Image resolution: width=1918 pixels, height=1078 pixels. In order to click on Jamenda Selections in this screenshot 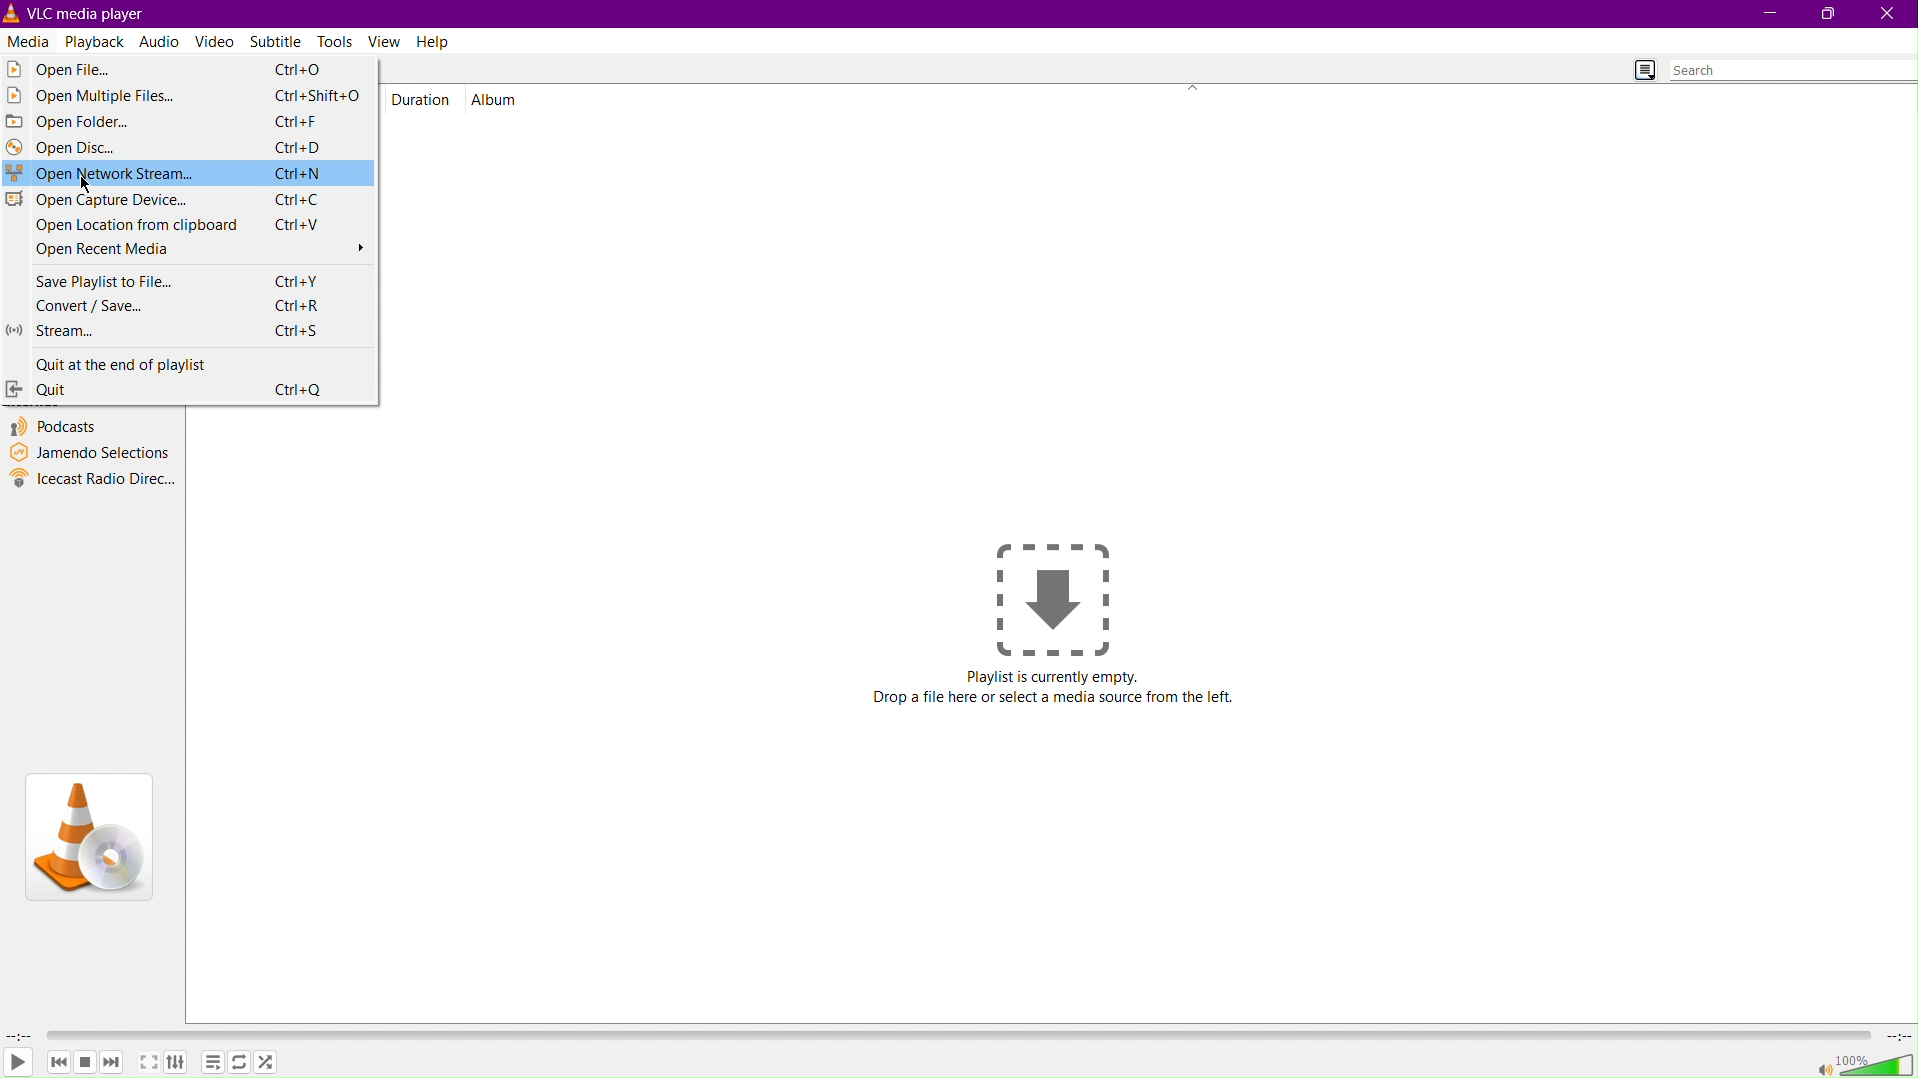, I will do `click(90, 452)`.